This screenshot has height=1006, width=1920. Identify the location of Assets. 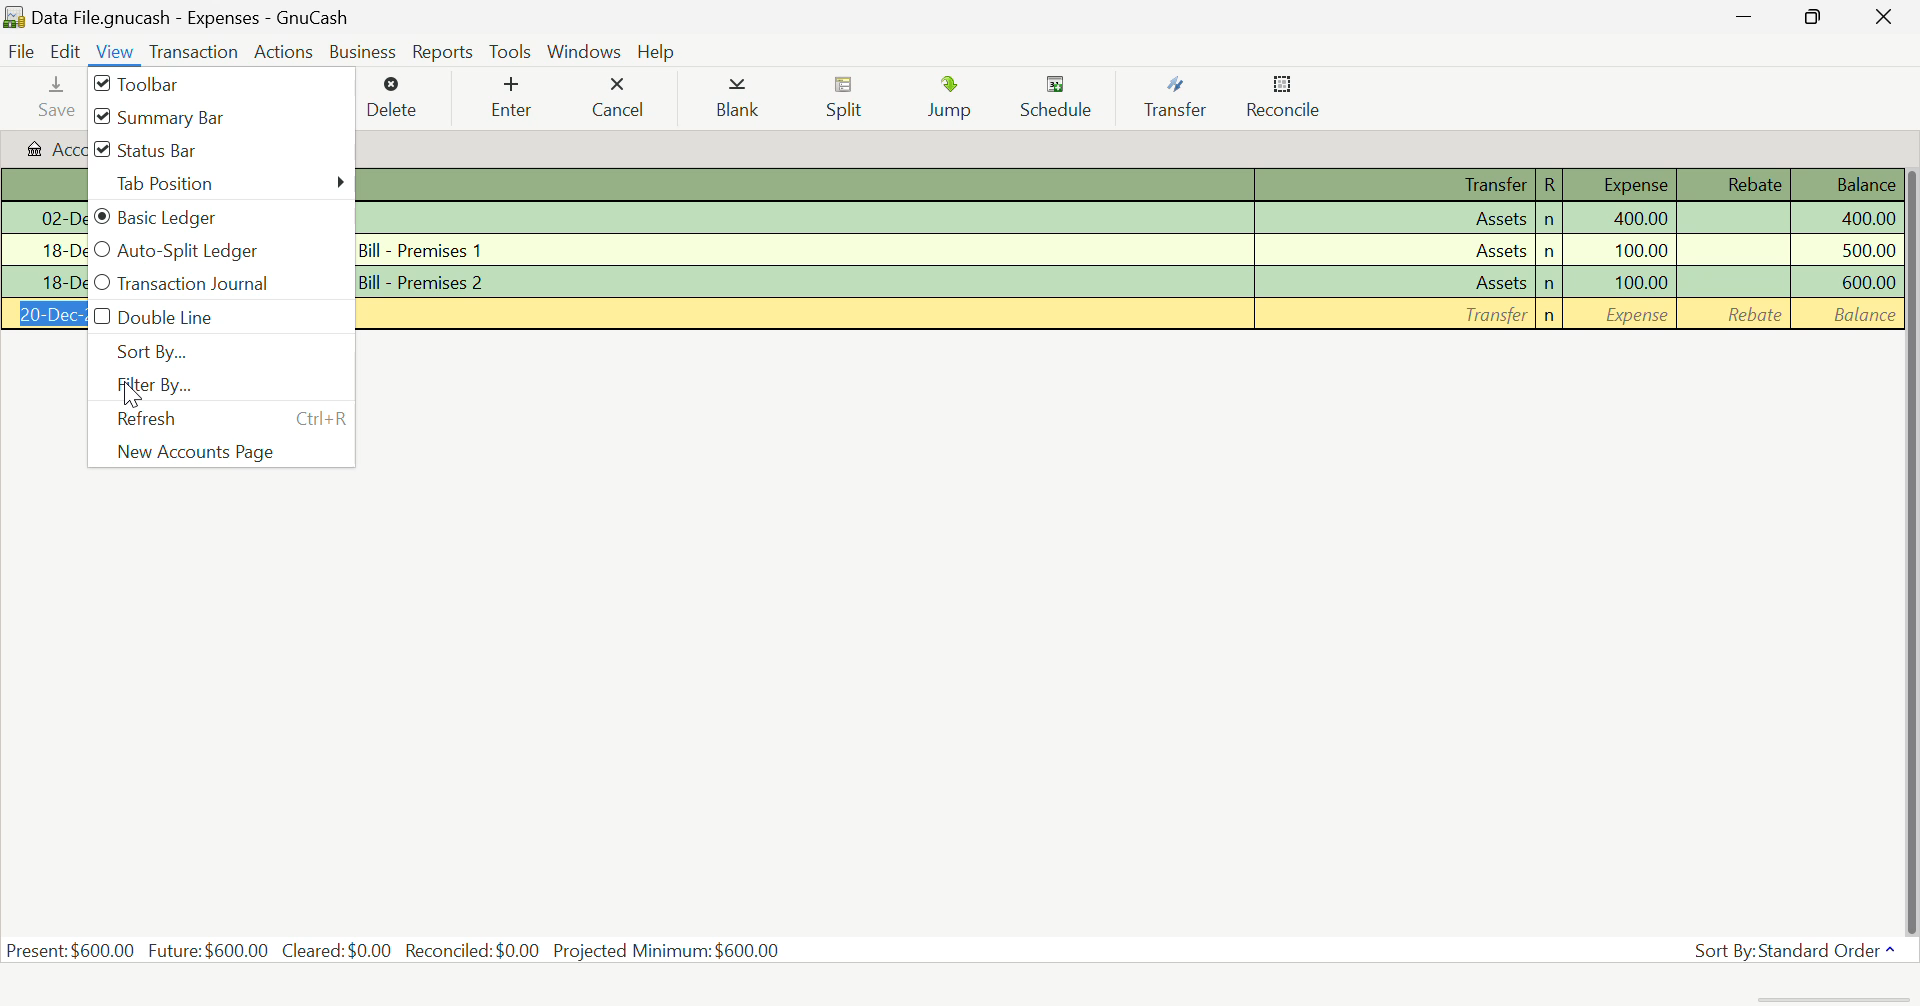
(1394, 249).